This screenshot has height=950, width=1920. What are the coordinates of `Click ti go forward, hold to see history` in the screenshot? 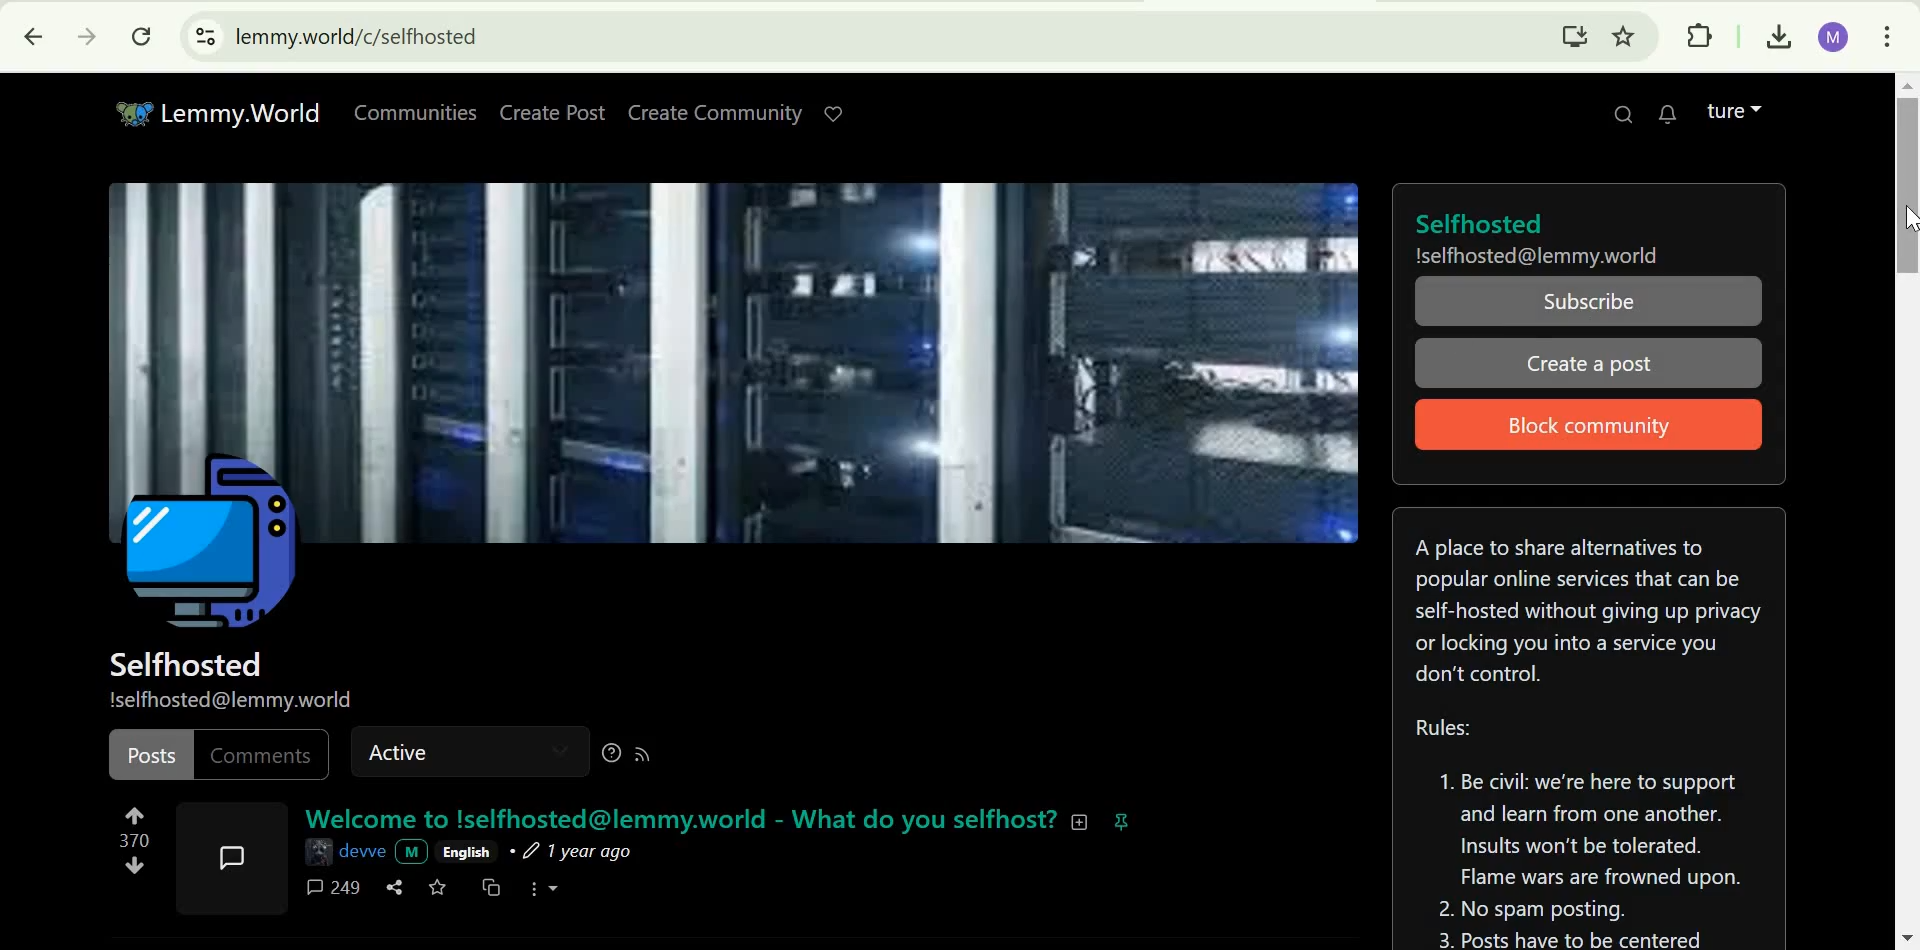 It's located at (87, 35).